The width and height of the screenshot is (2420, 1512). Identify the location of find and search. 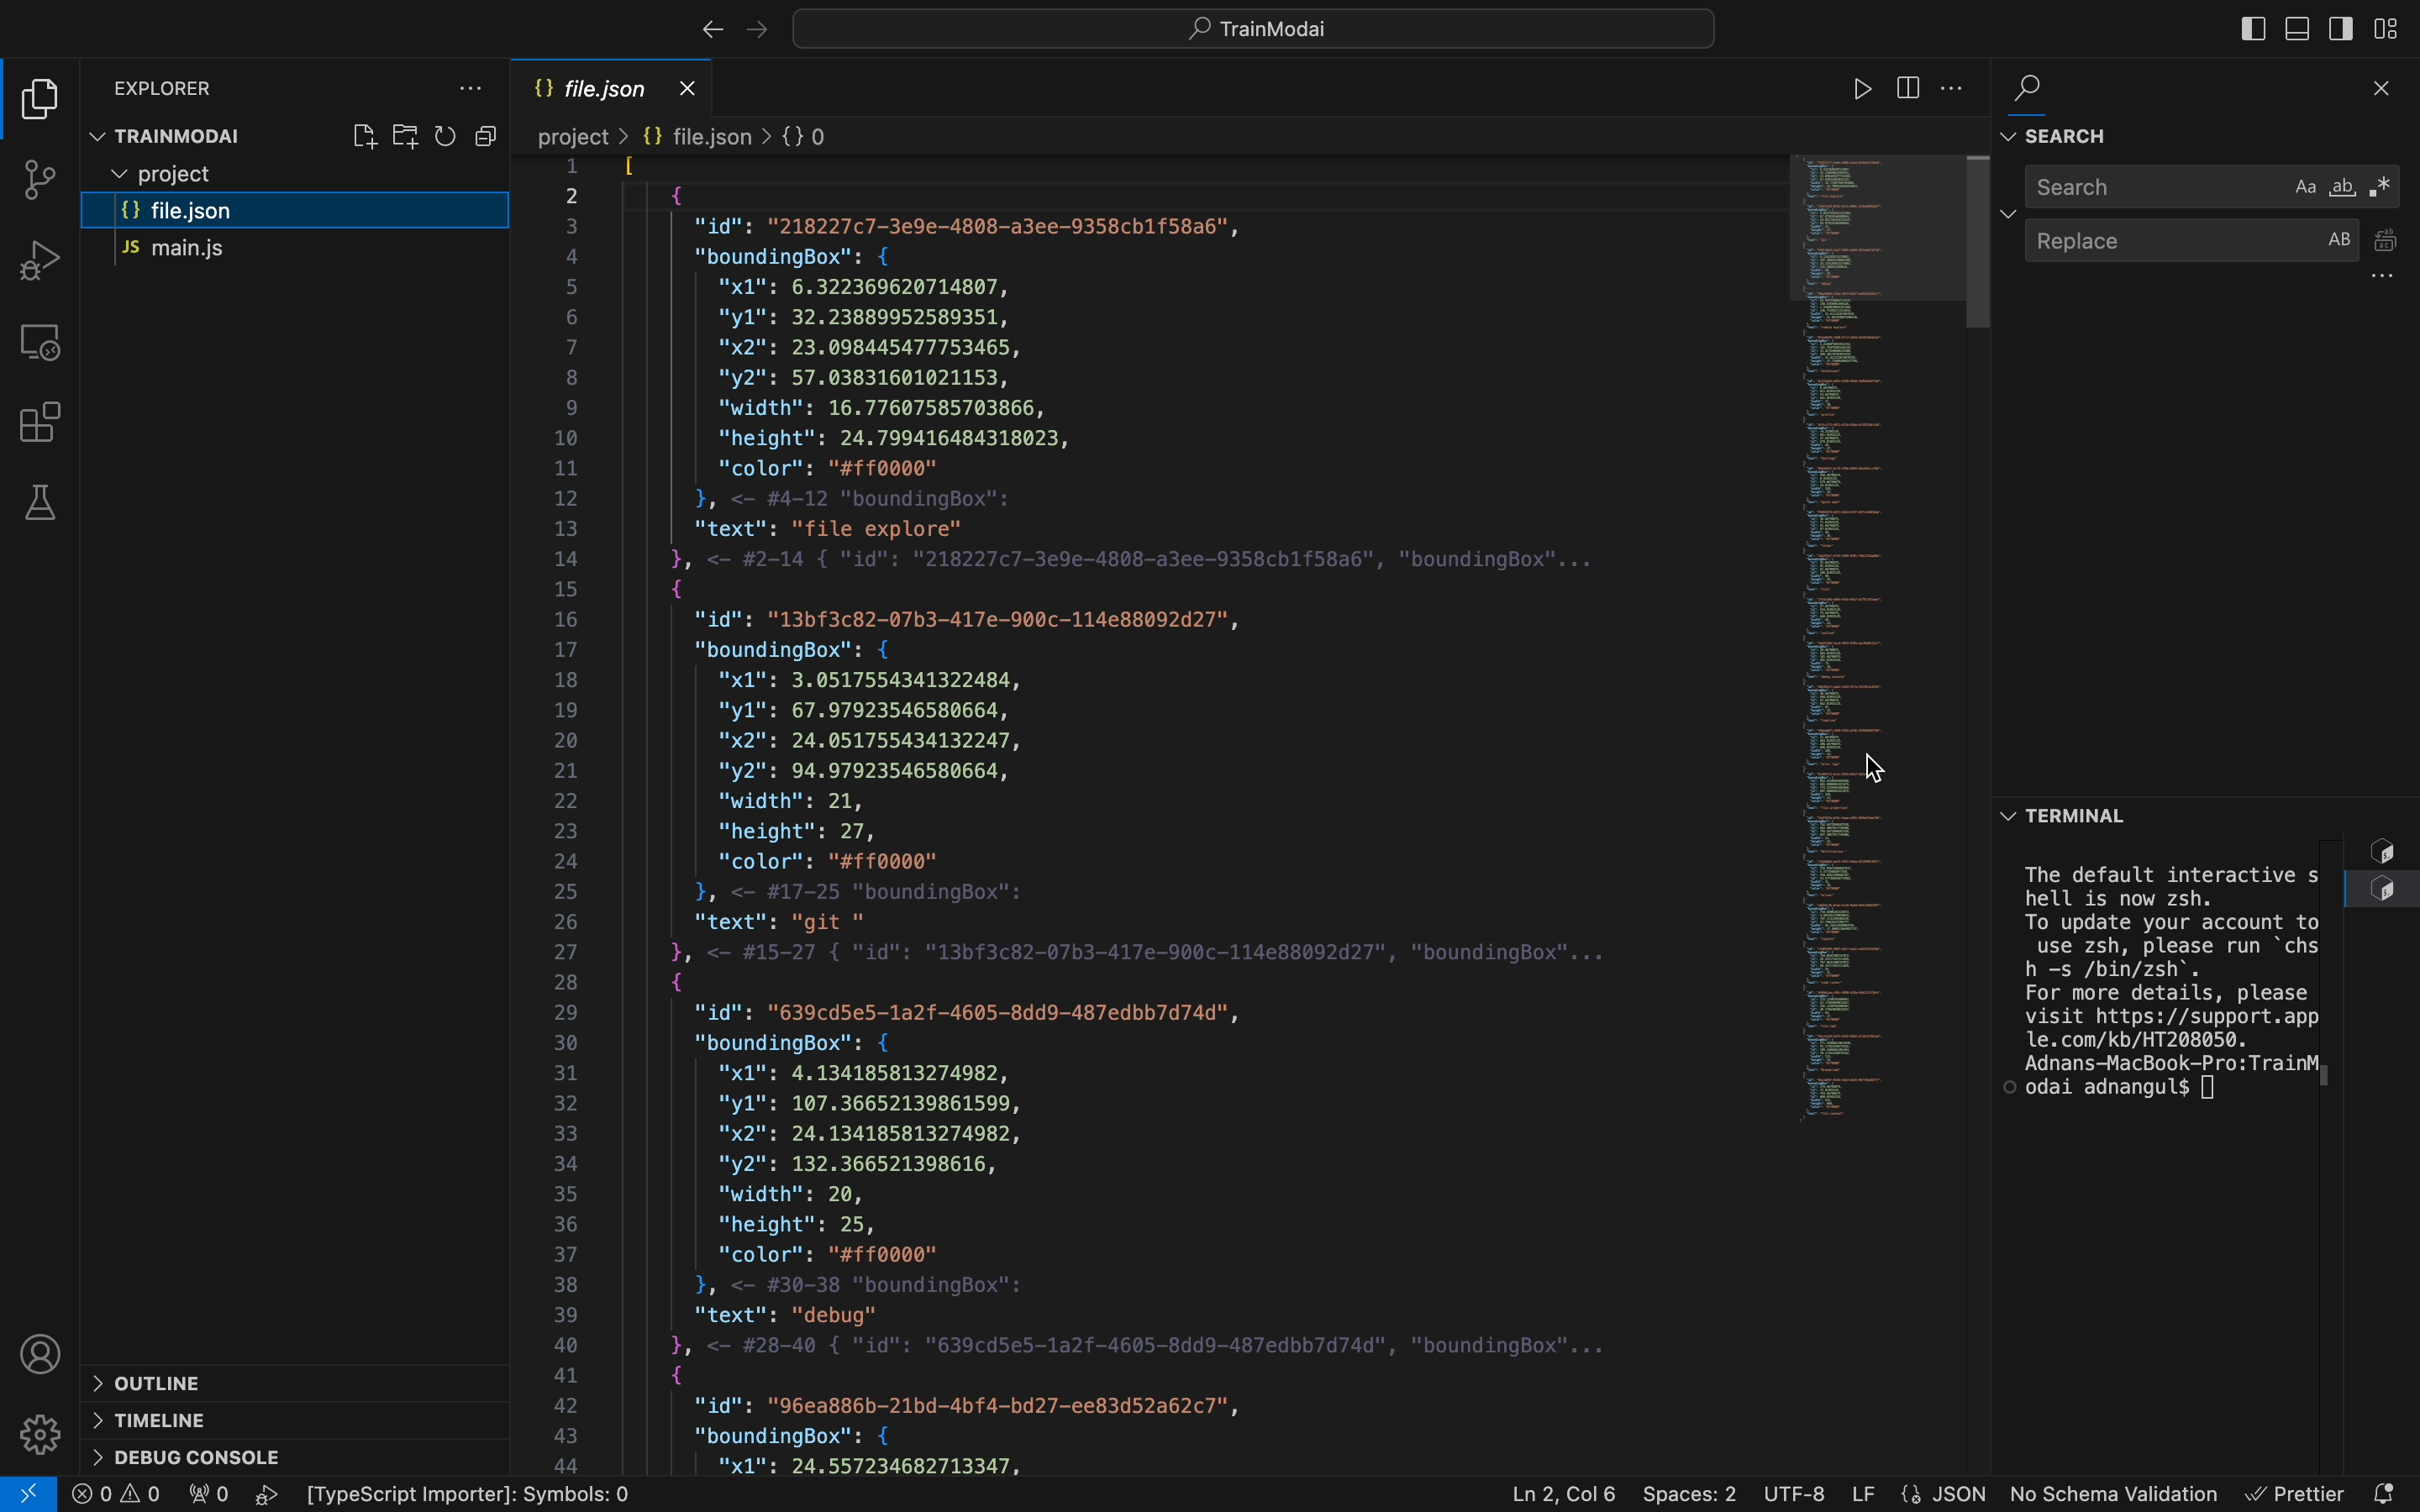
(2213, 129).